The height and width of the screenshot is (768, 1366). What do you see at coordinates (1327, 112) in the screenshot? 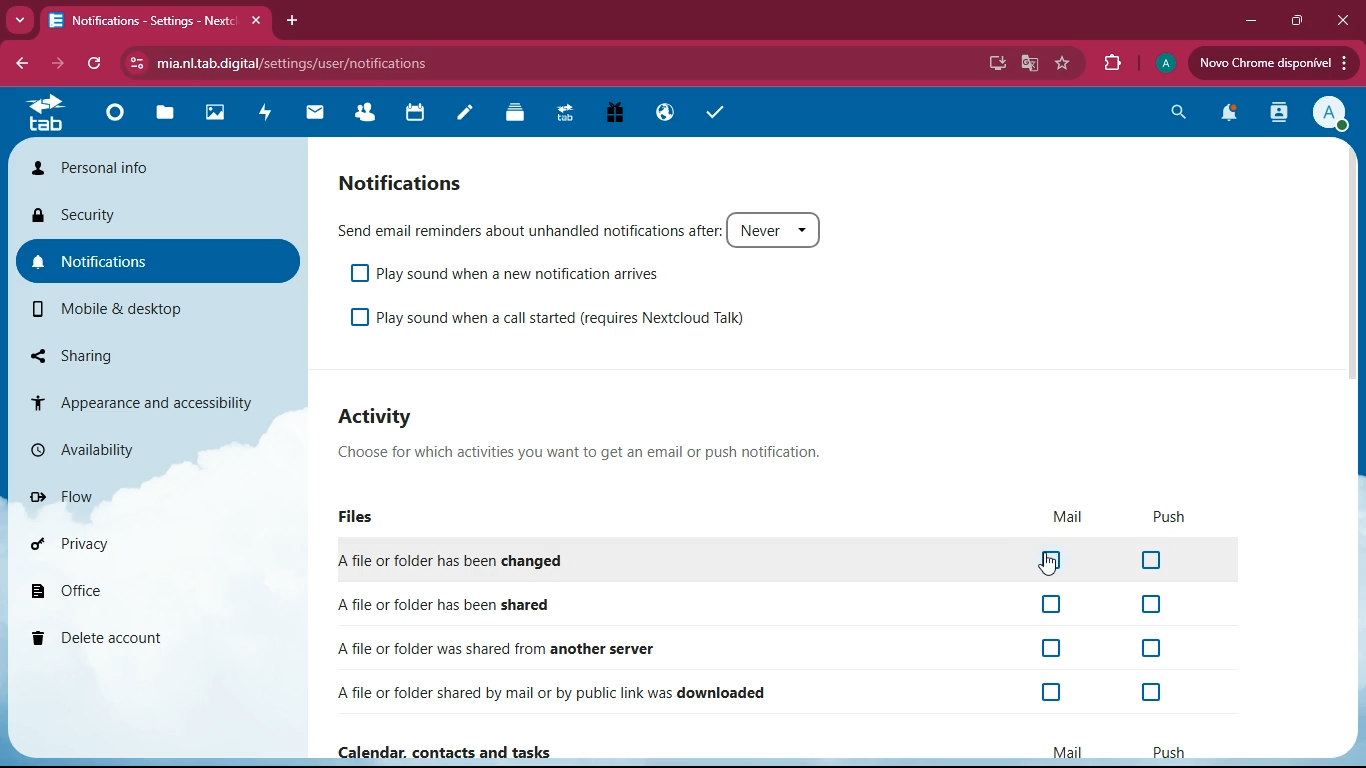
I see `profile` at bounding box center [1327, 112].